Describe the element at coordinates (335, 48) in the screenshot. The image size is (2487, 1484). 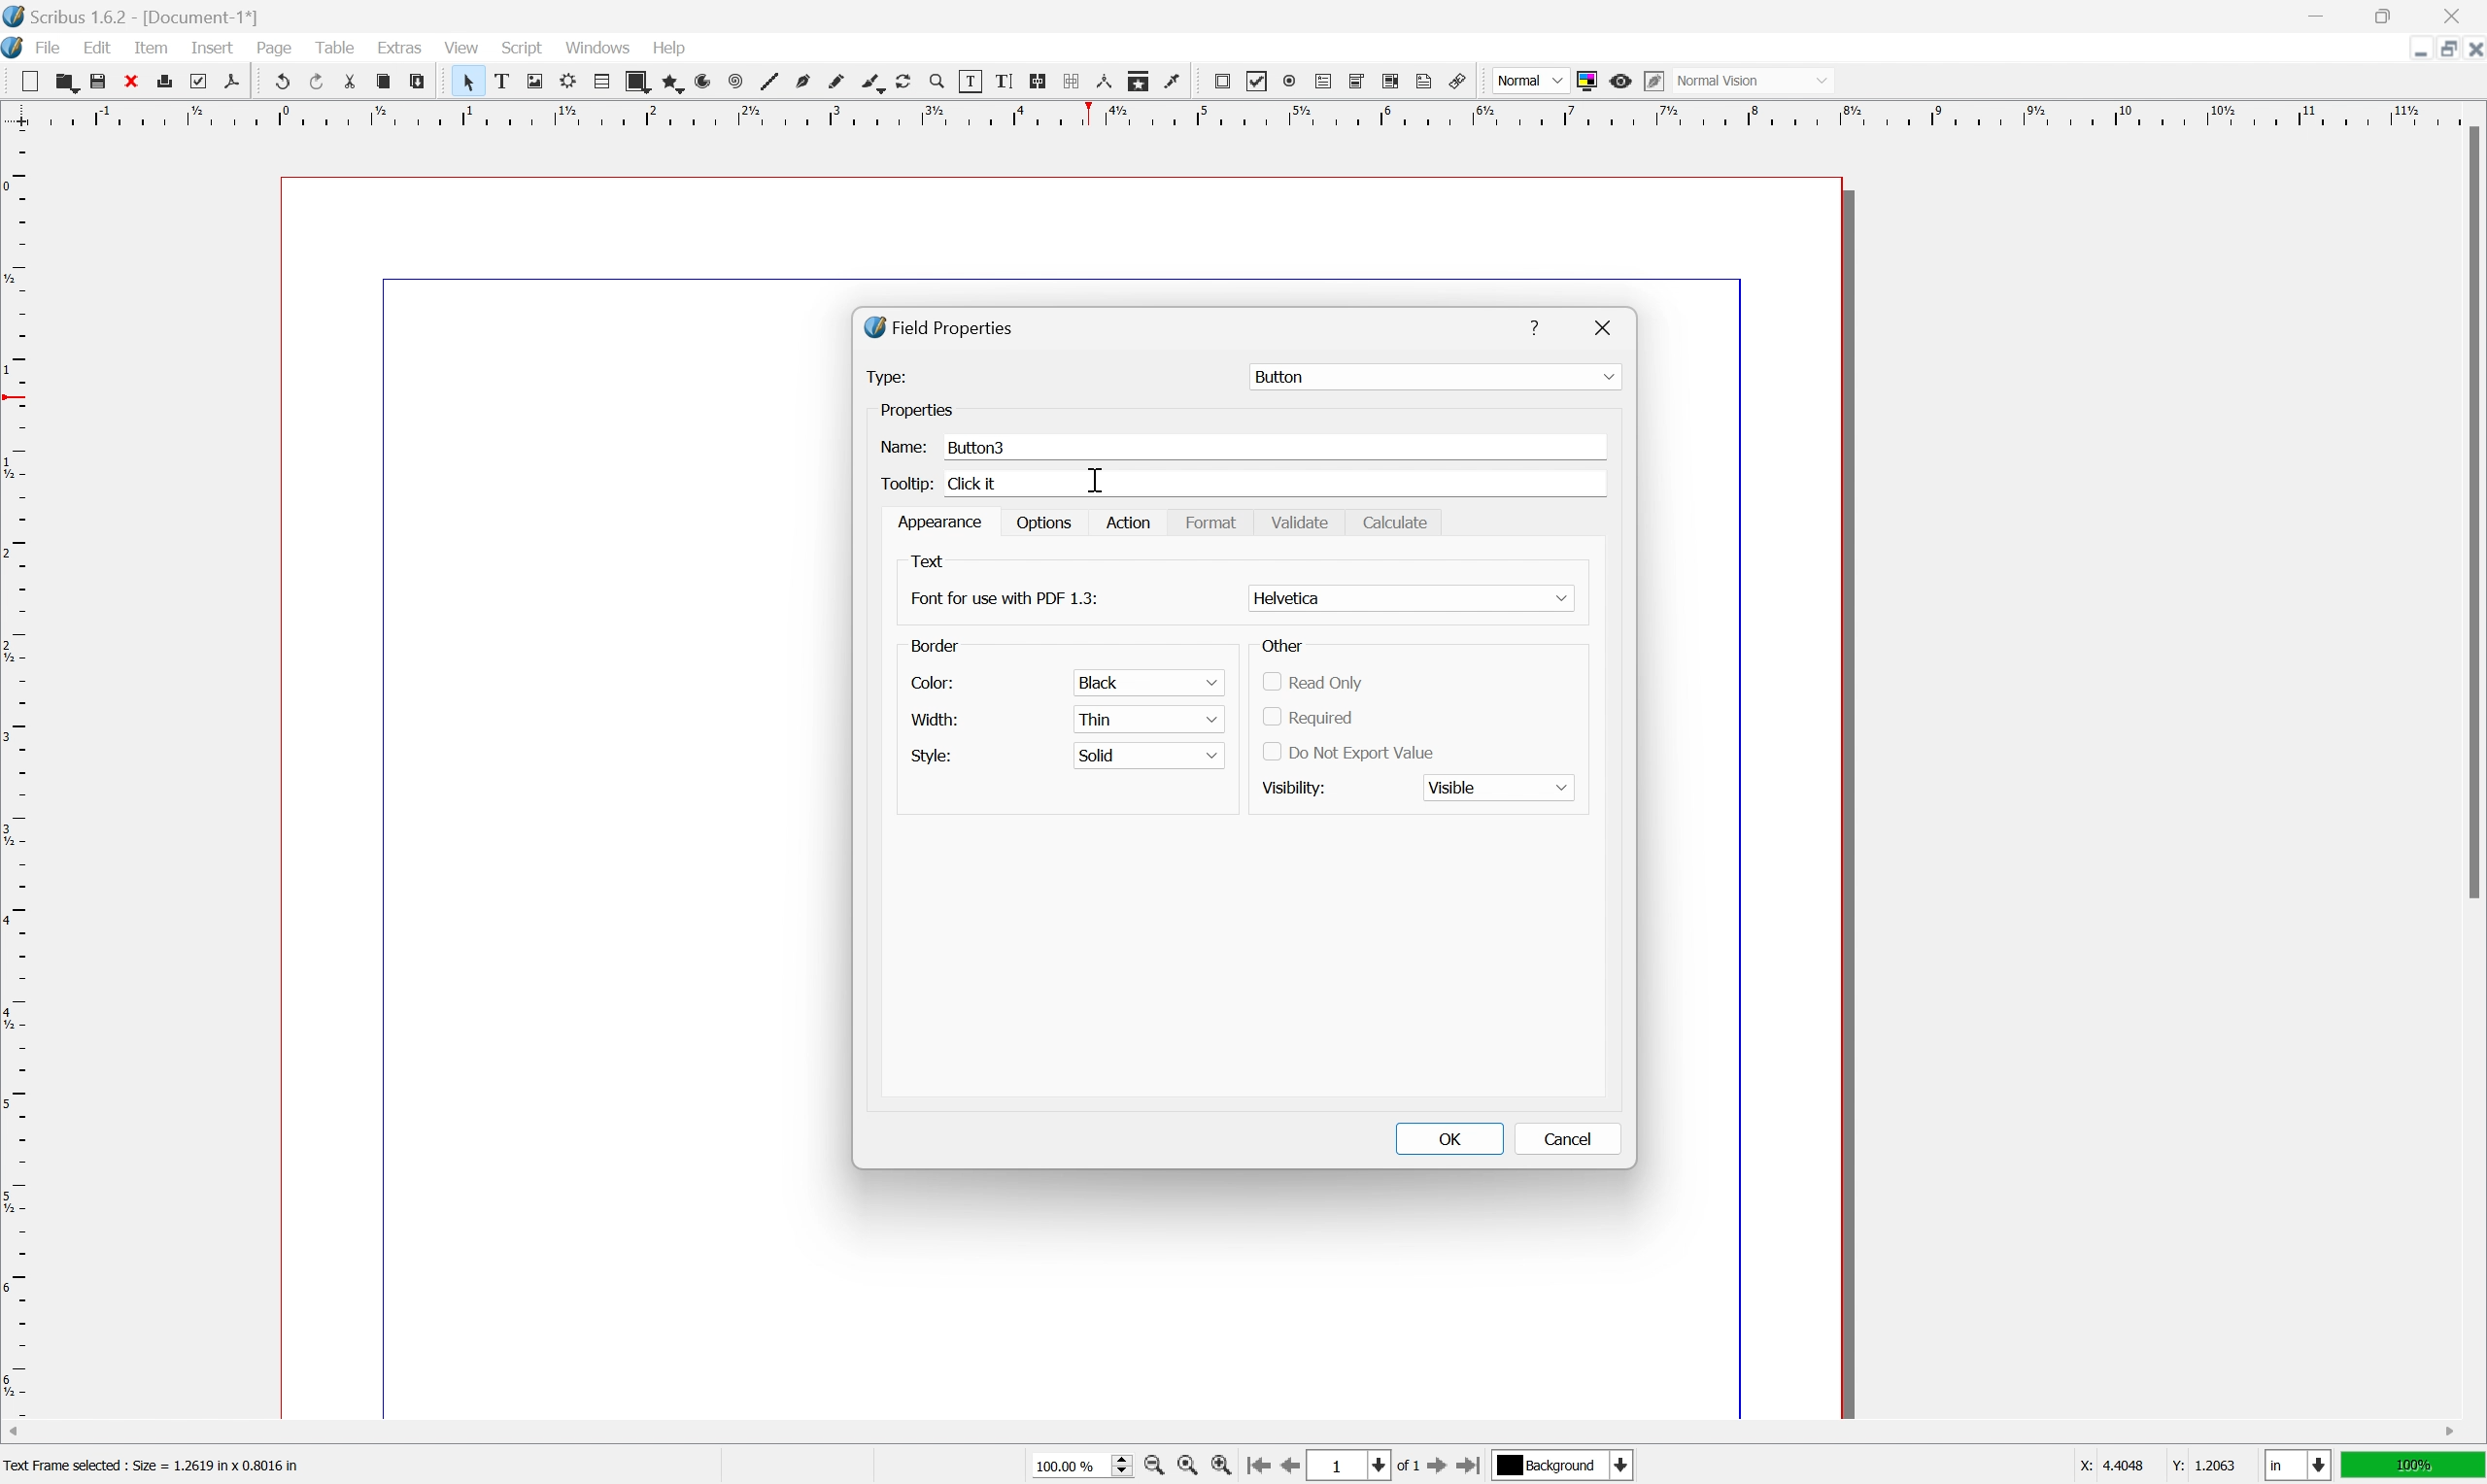
I see `table` at that location.